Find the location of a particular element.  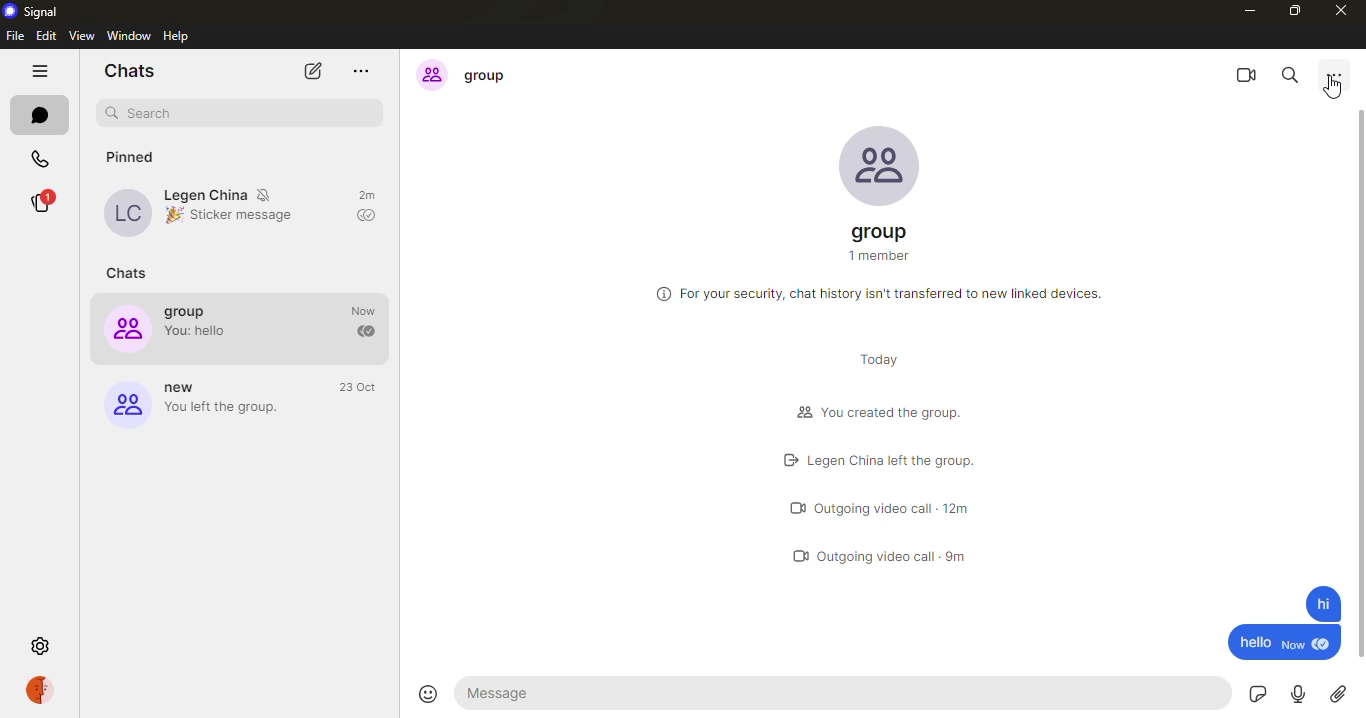

Sticker message is located at coordinates (240, 219).